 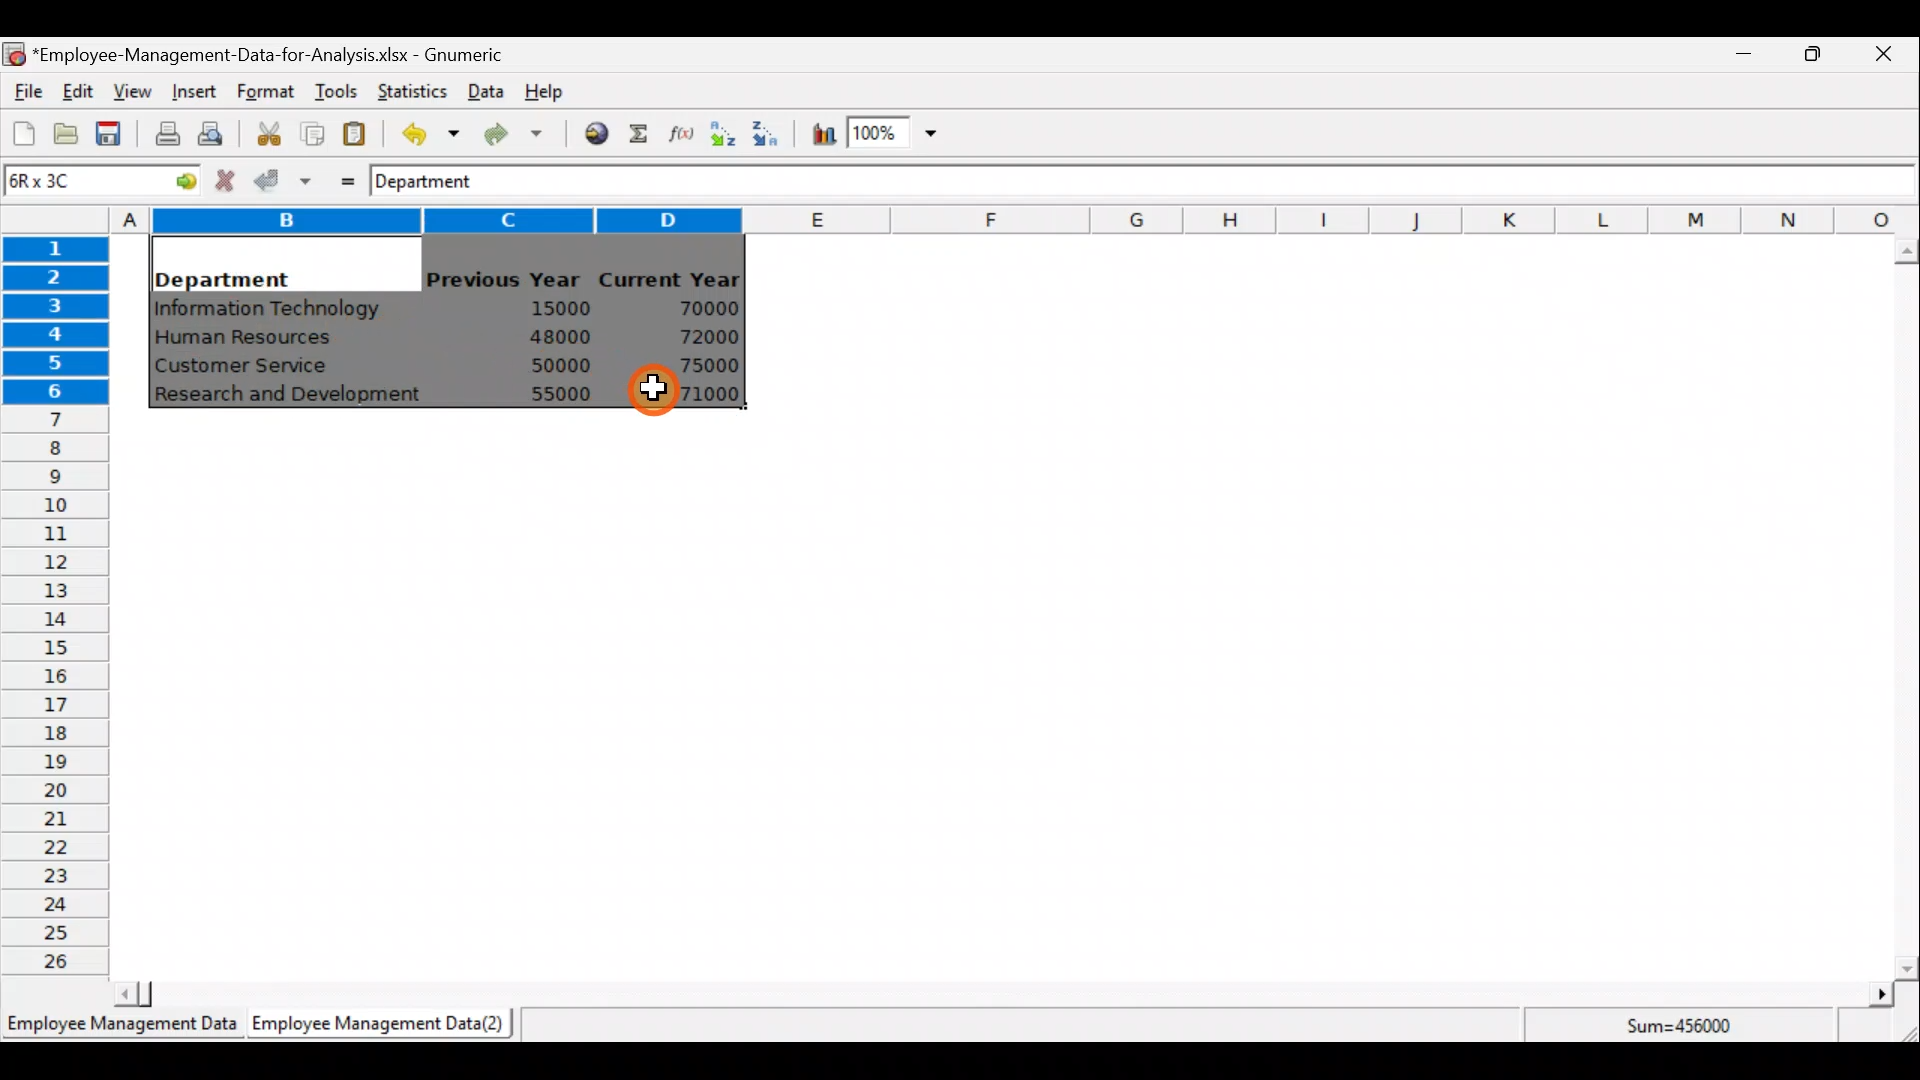 What do you see at coordinates (120, 1030) in the screenshot?
I see `Employee Management Data` at bounding box center [120, 1030].